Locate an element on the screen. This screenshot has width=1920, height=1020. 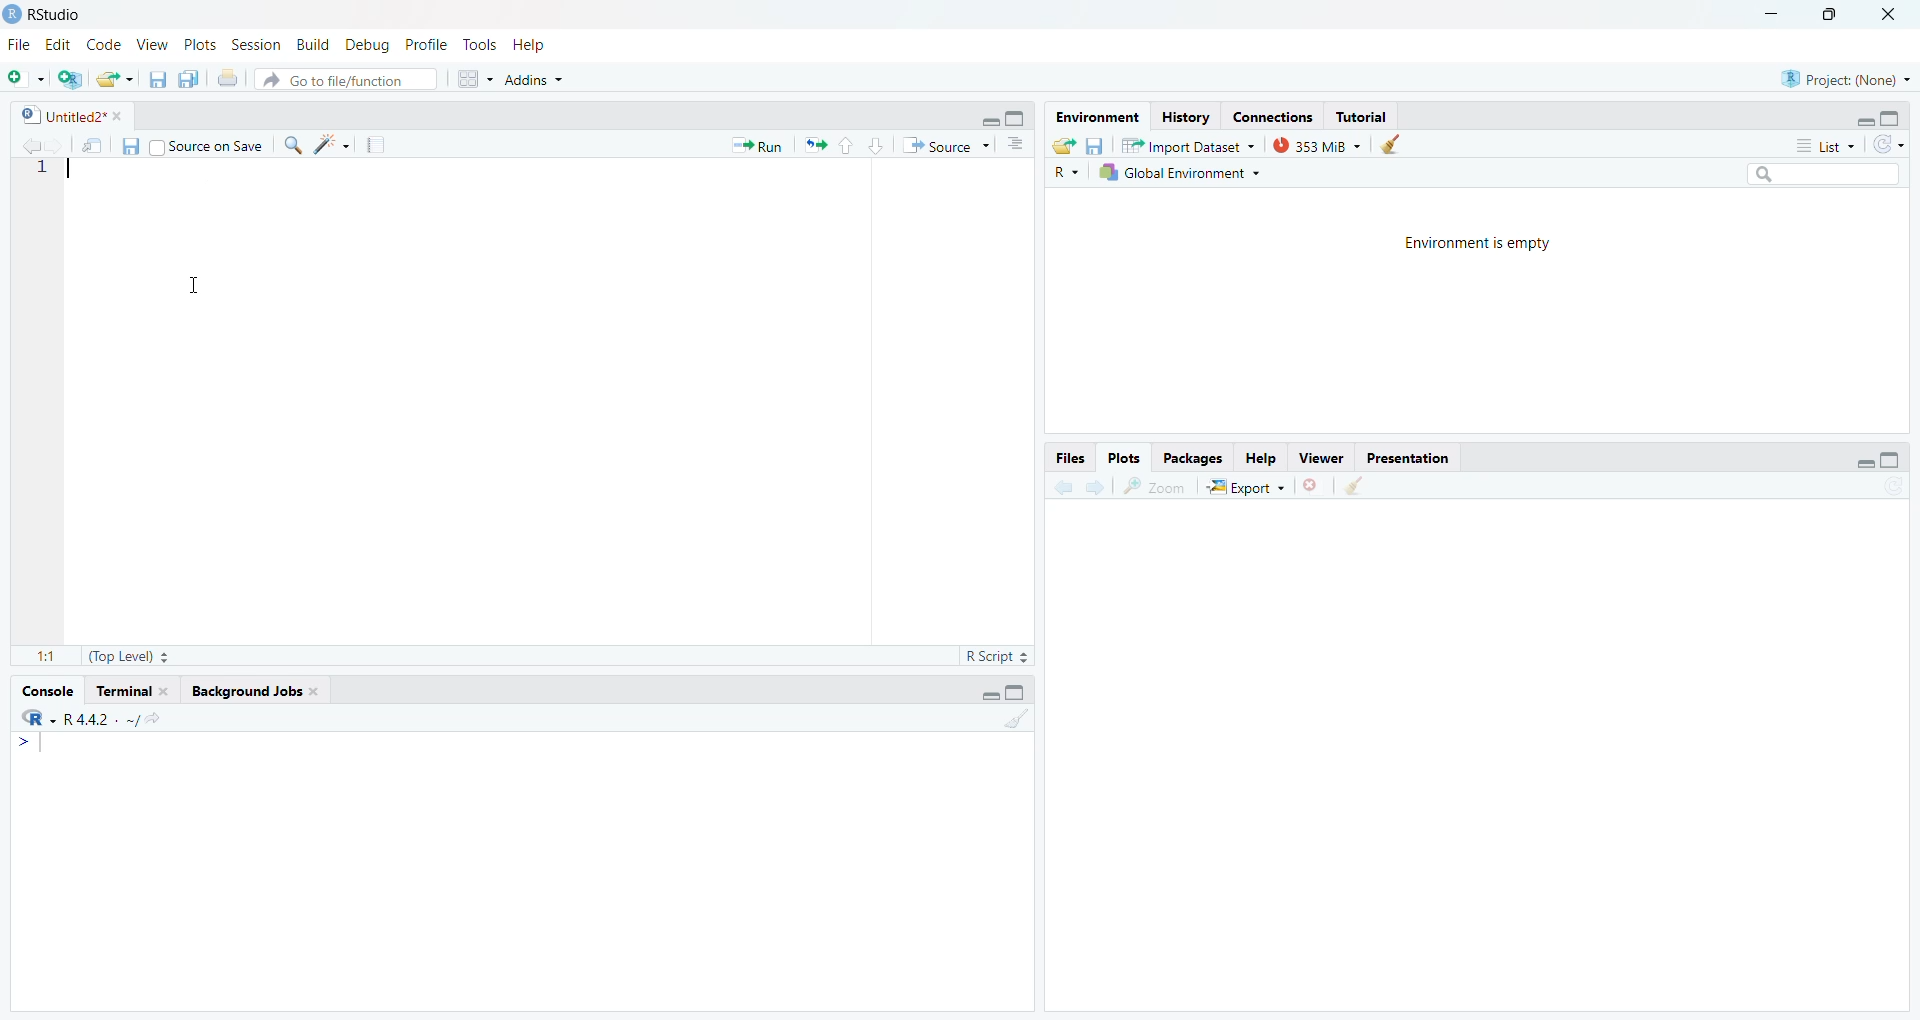
hide console is located at coordinates (1016, 117).